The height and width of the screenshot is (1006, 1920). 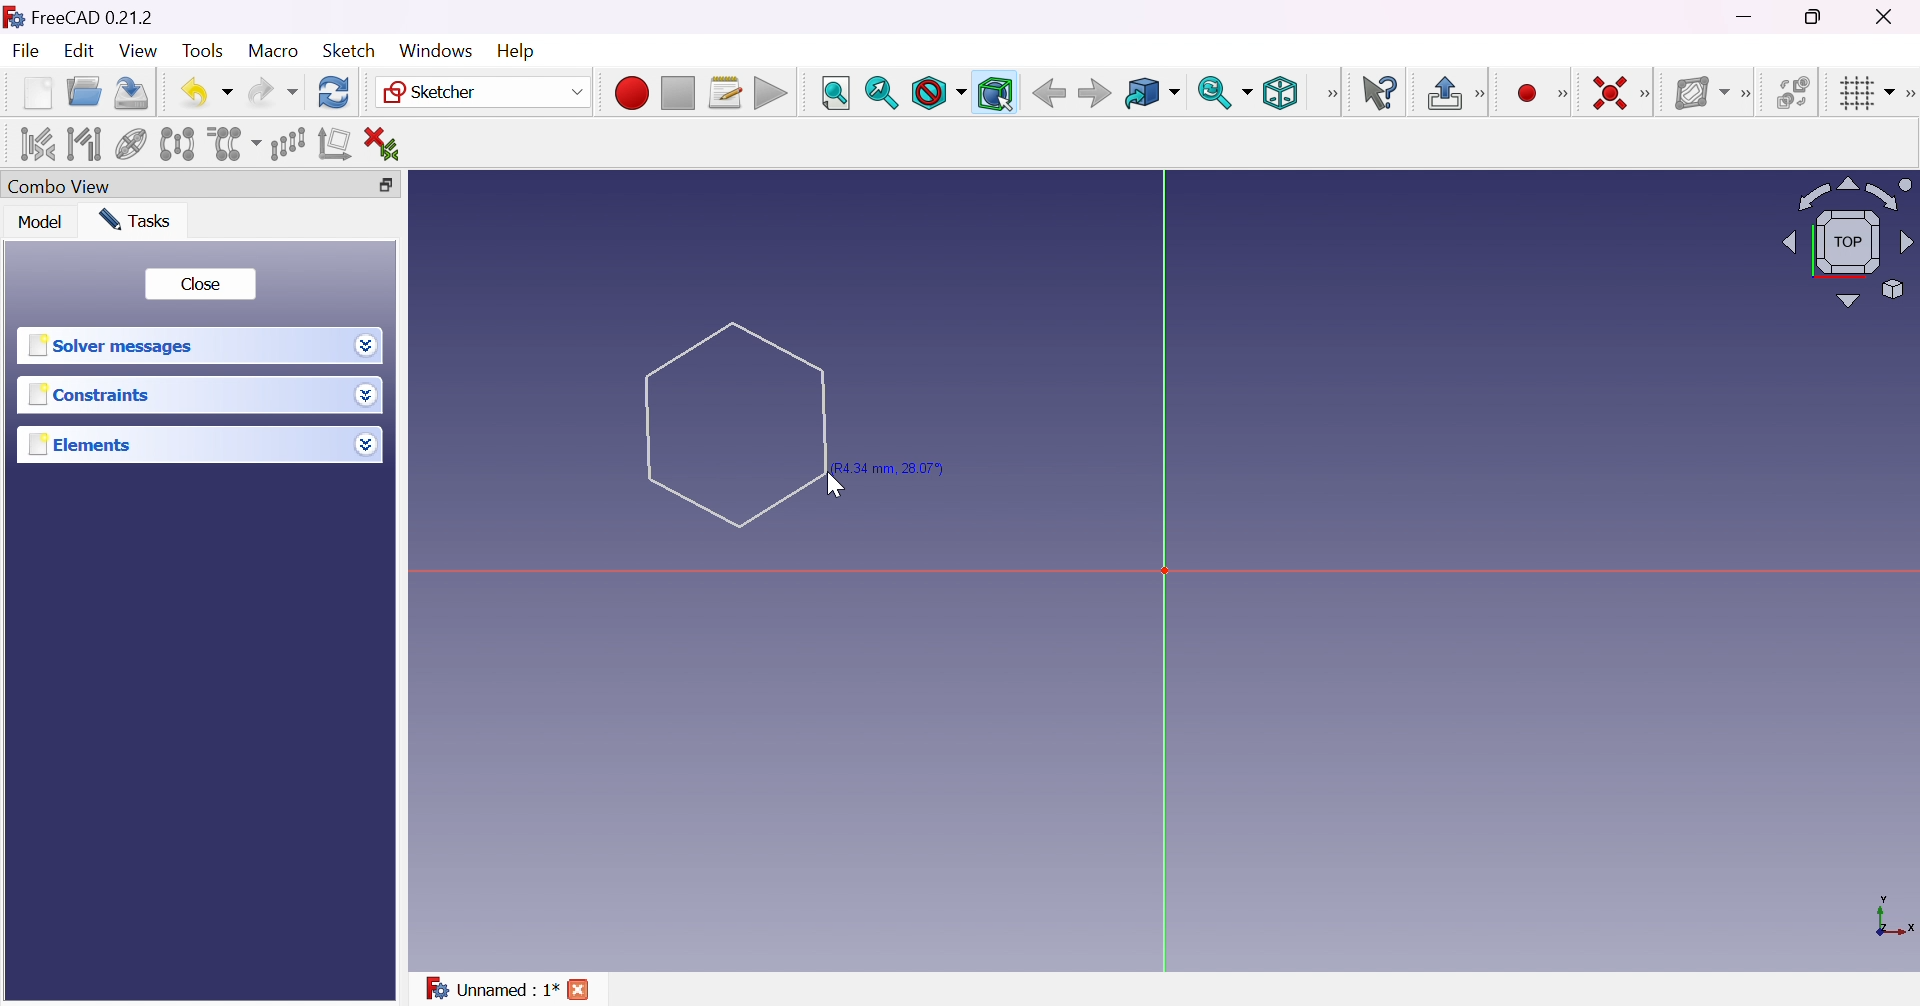 What do you see at coordinates (206, 94) in the screenshot?
I see `Undo` at bounding box center [206, 94].